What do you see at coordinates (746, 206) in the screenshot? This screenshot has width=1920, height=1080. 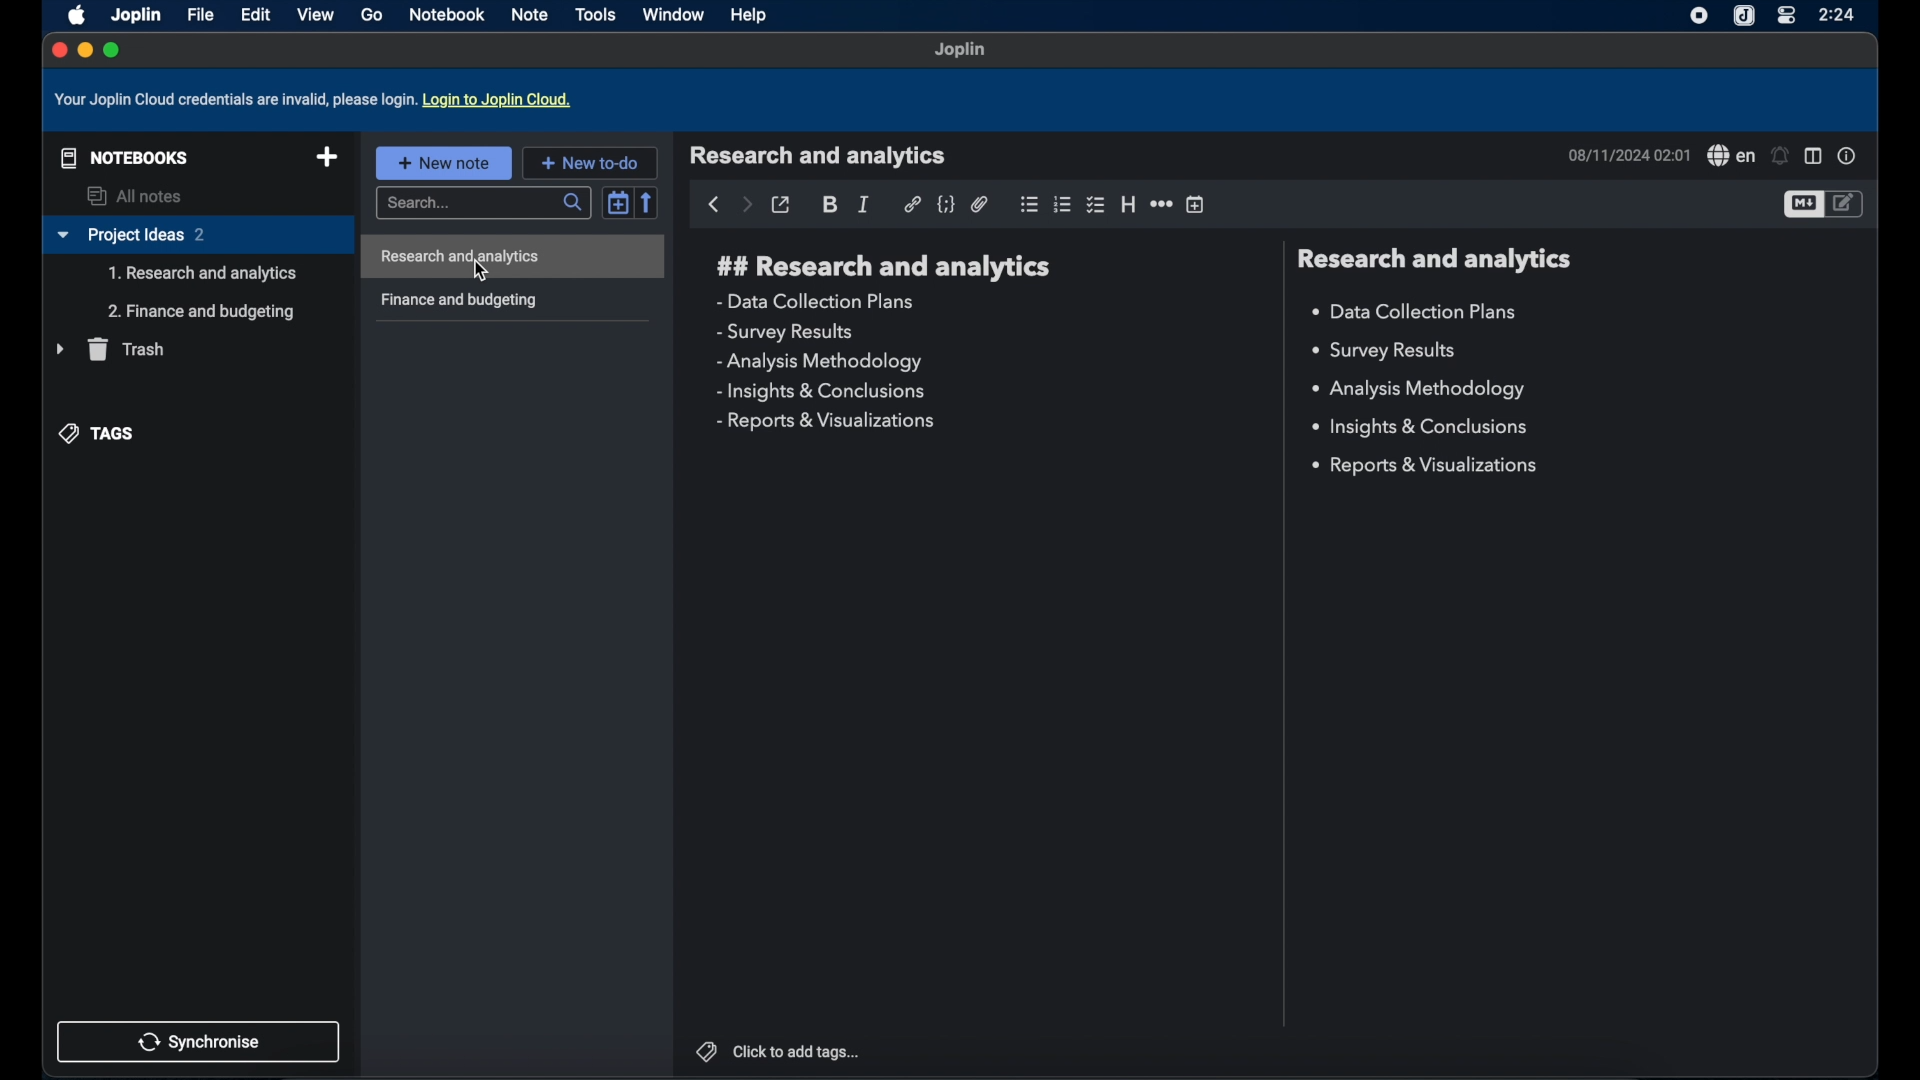 I see `forward` at bounding box center [746, 206].